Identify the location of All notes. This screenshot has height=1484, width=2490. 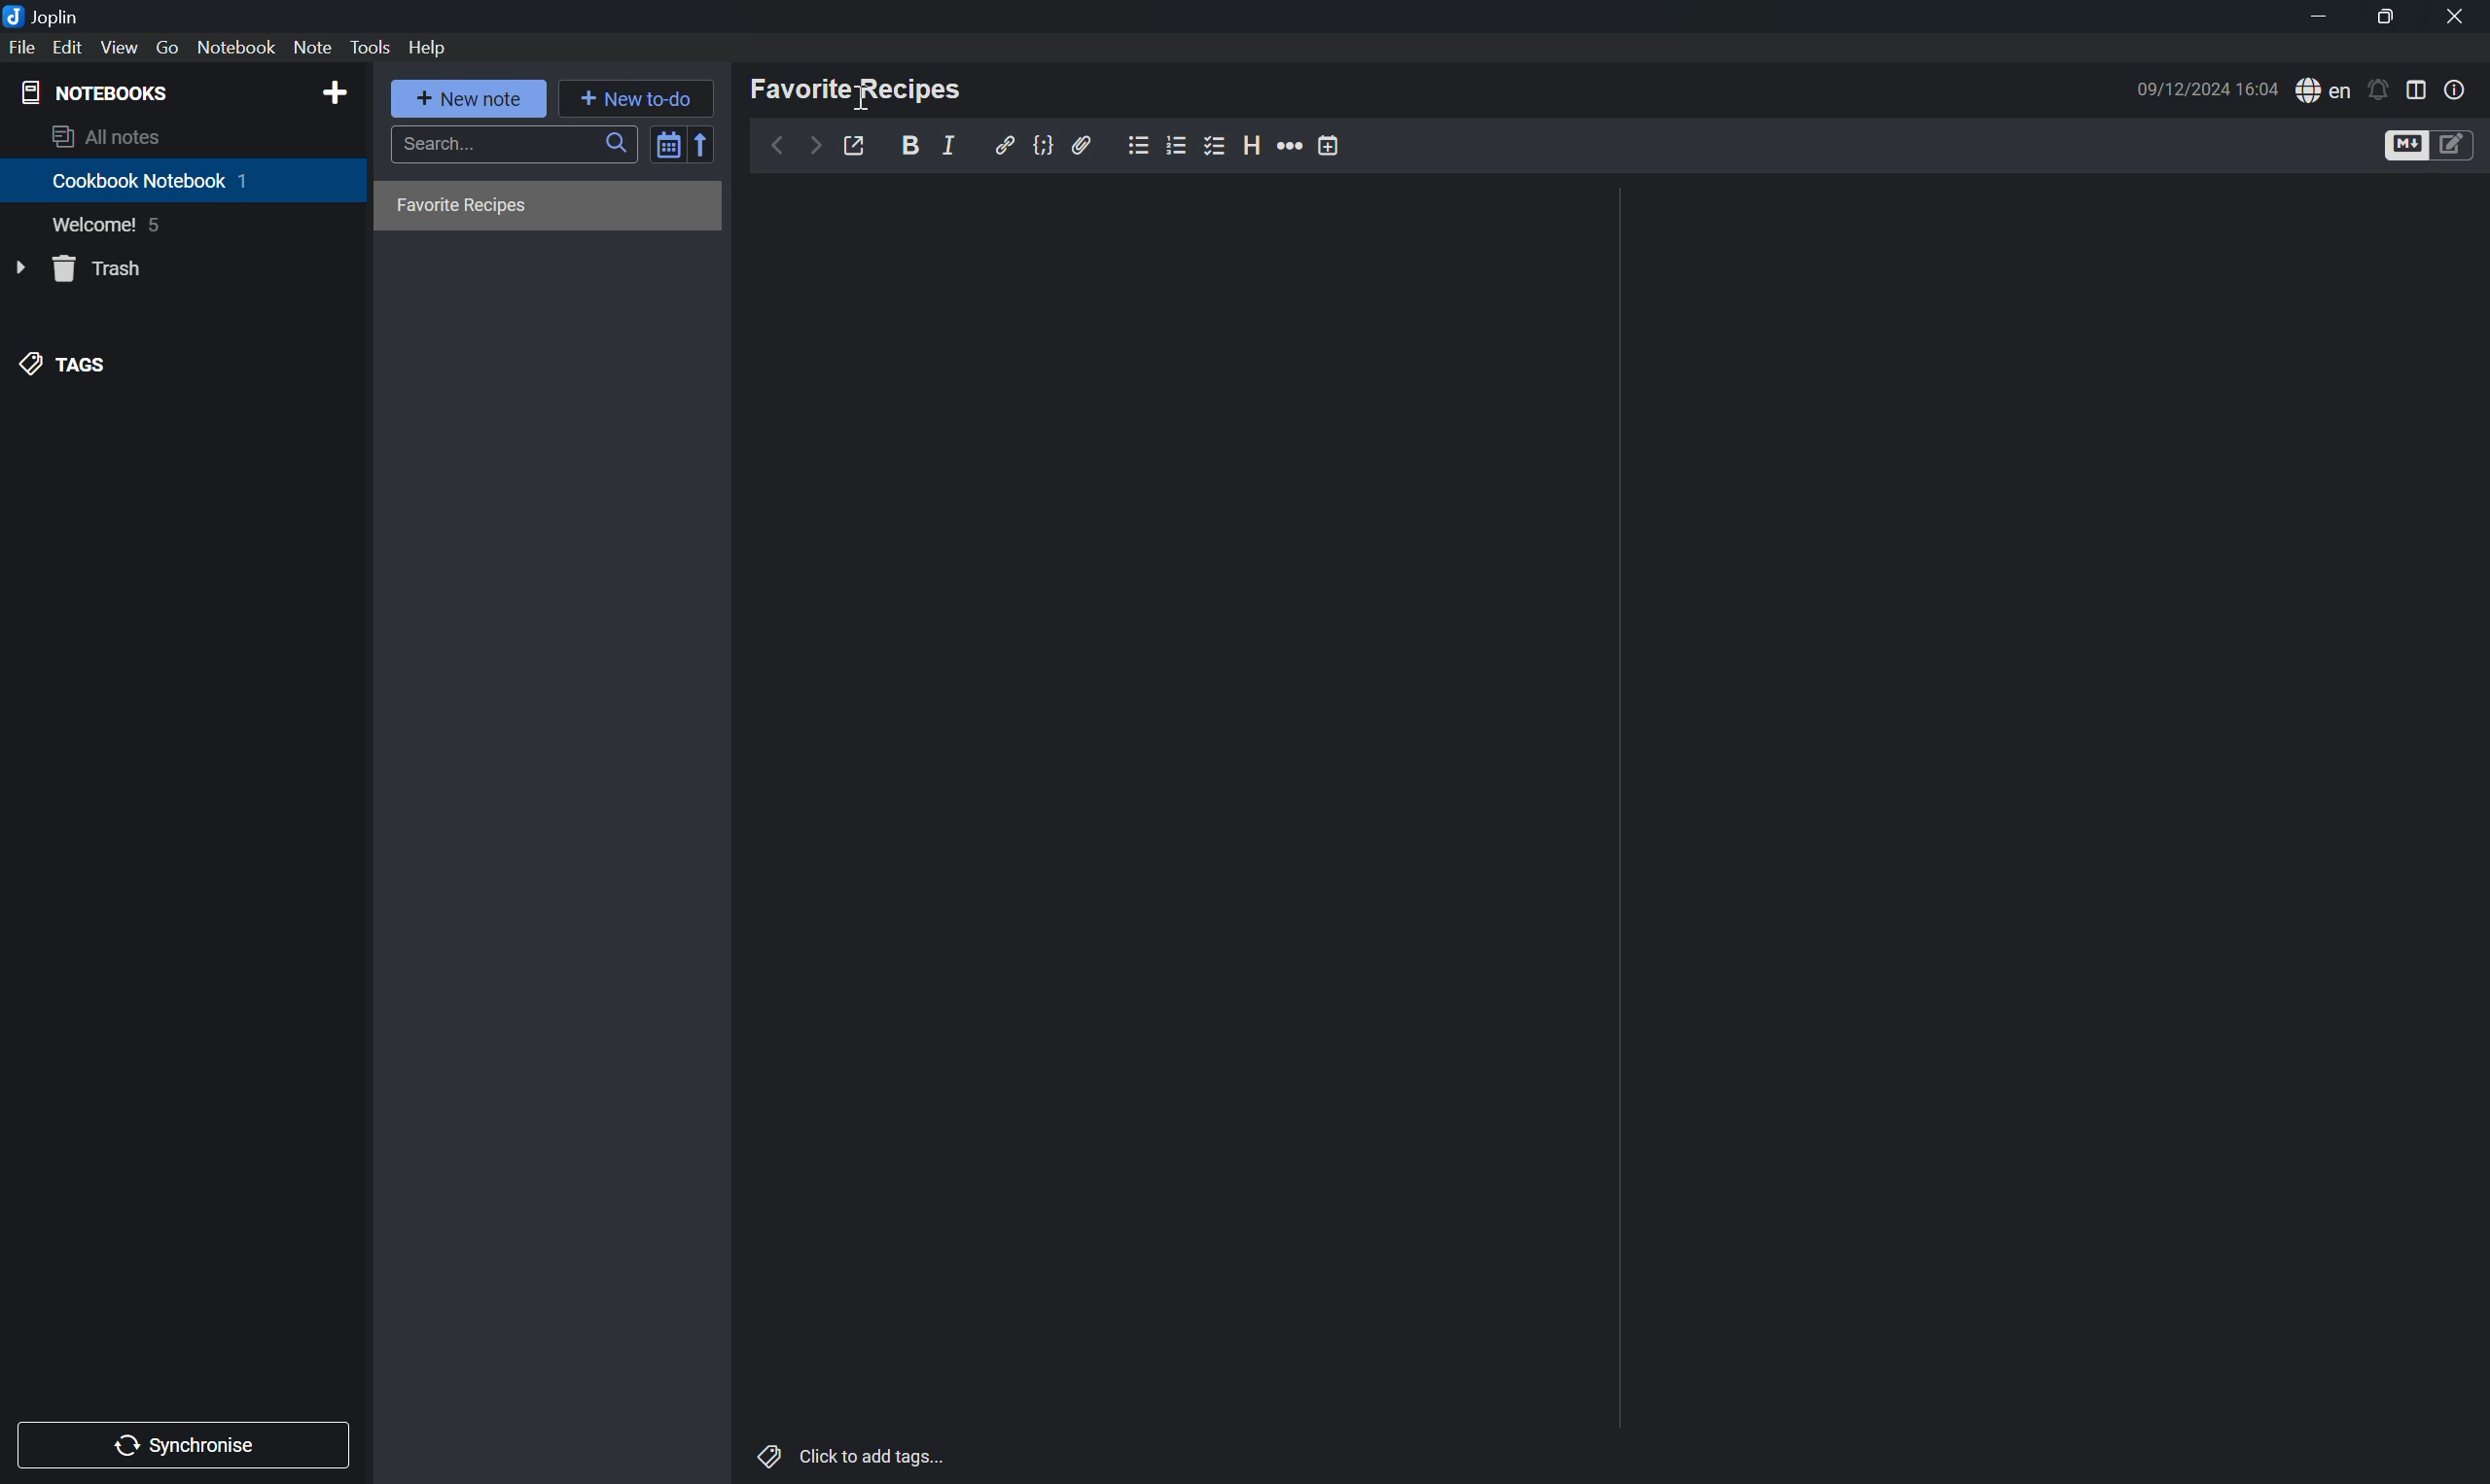
(106, 138).